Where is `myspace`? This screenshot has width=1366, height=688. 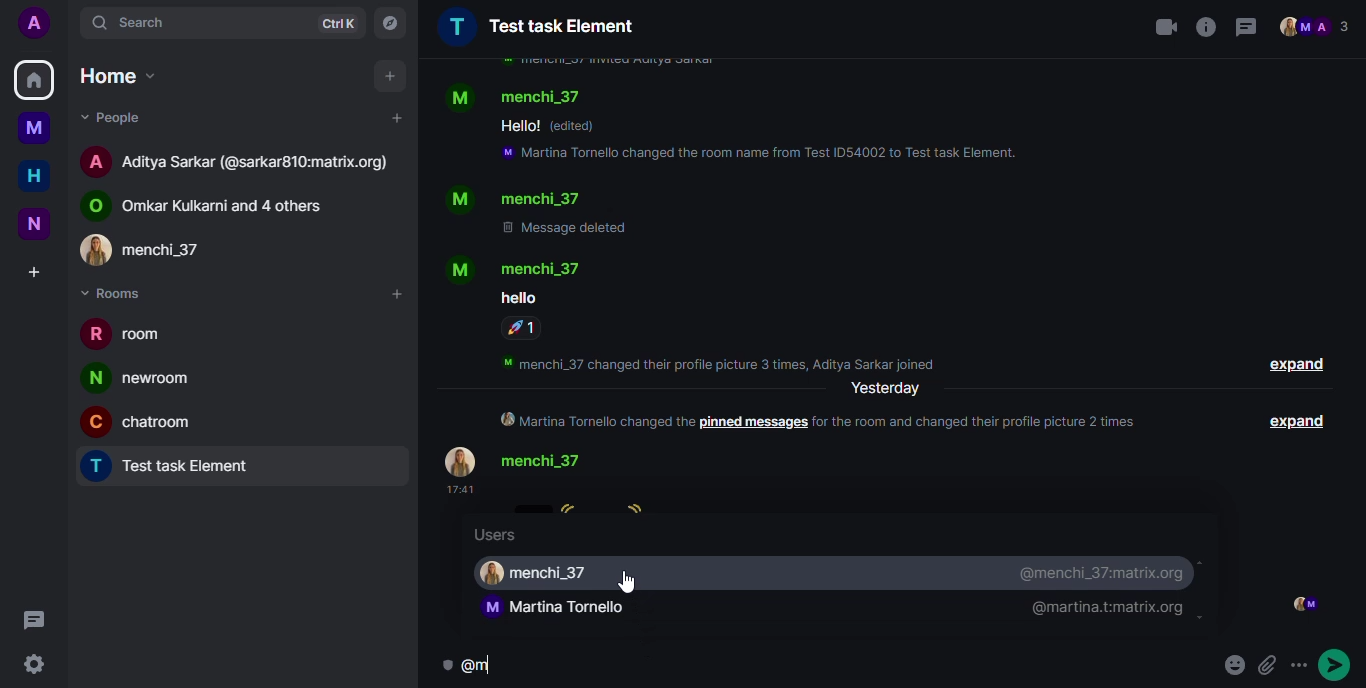
myspace is located at coordinates (35, 128).